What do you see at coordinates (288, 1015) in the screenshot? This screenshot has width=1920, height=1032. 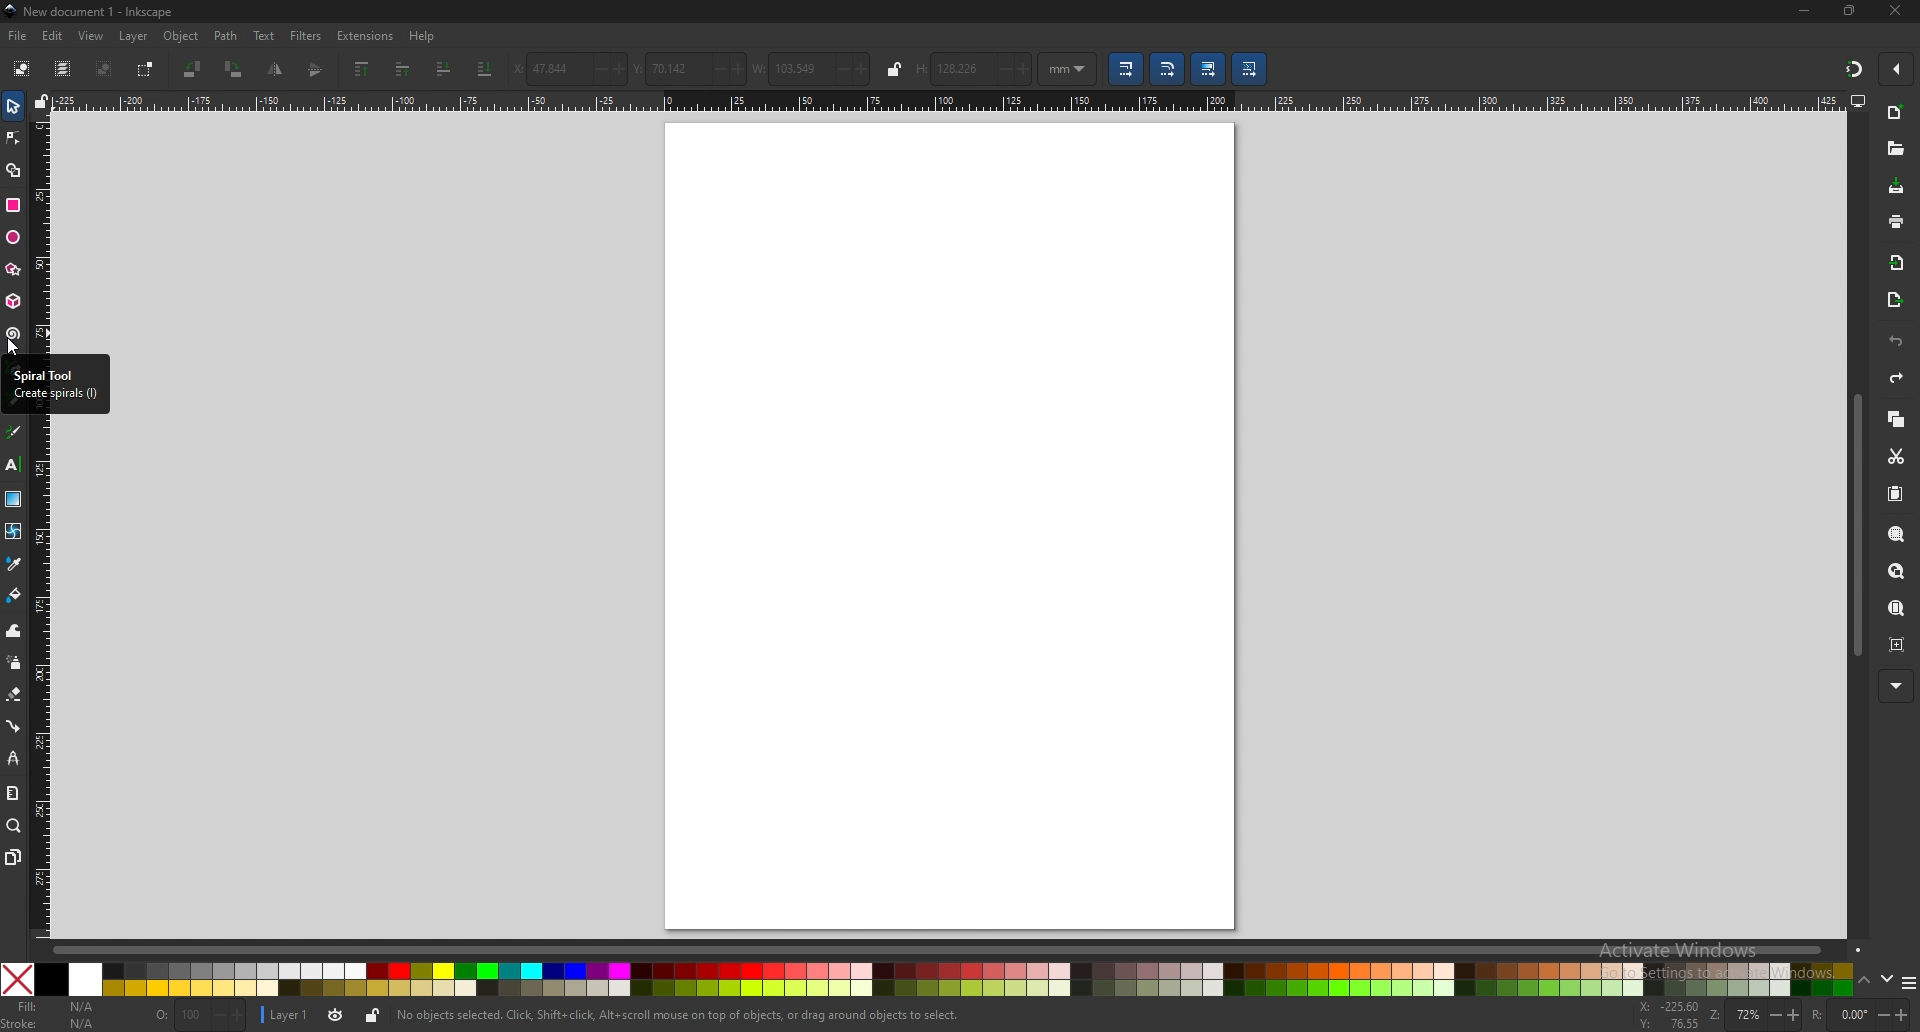 I see `layer 1` at bounding box center [288, 1015].